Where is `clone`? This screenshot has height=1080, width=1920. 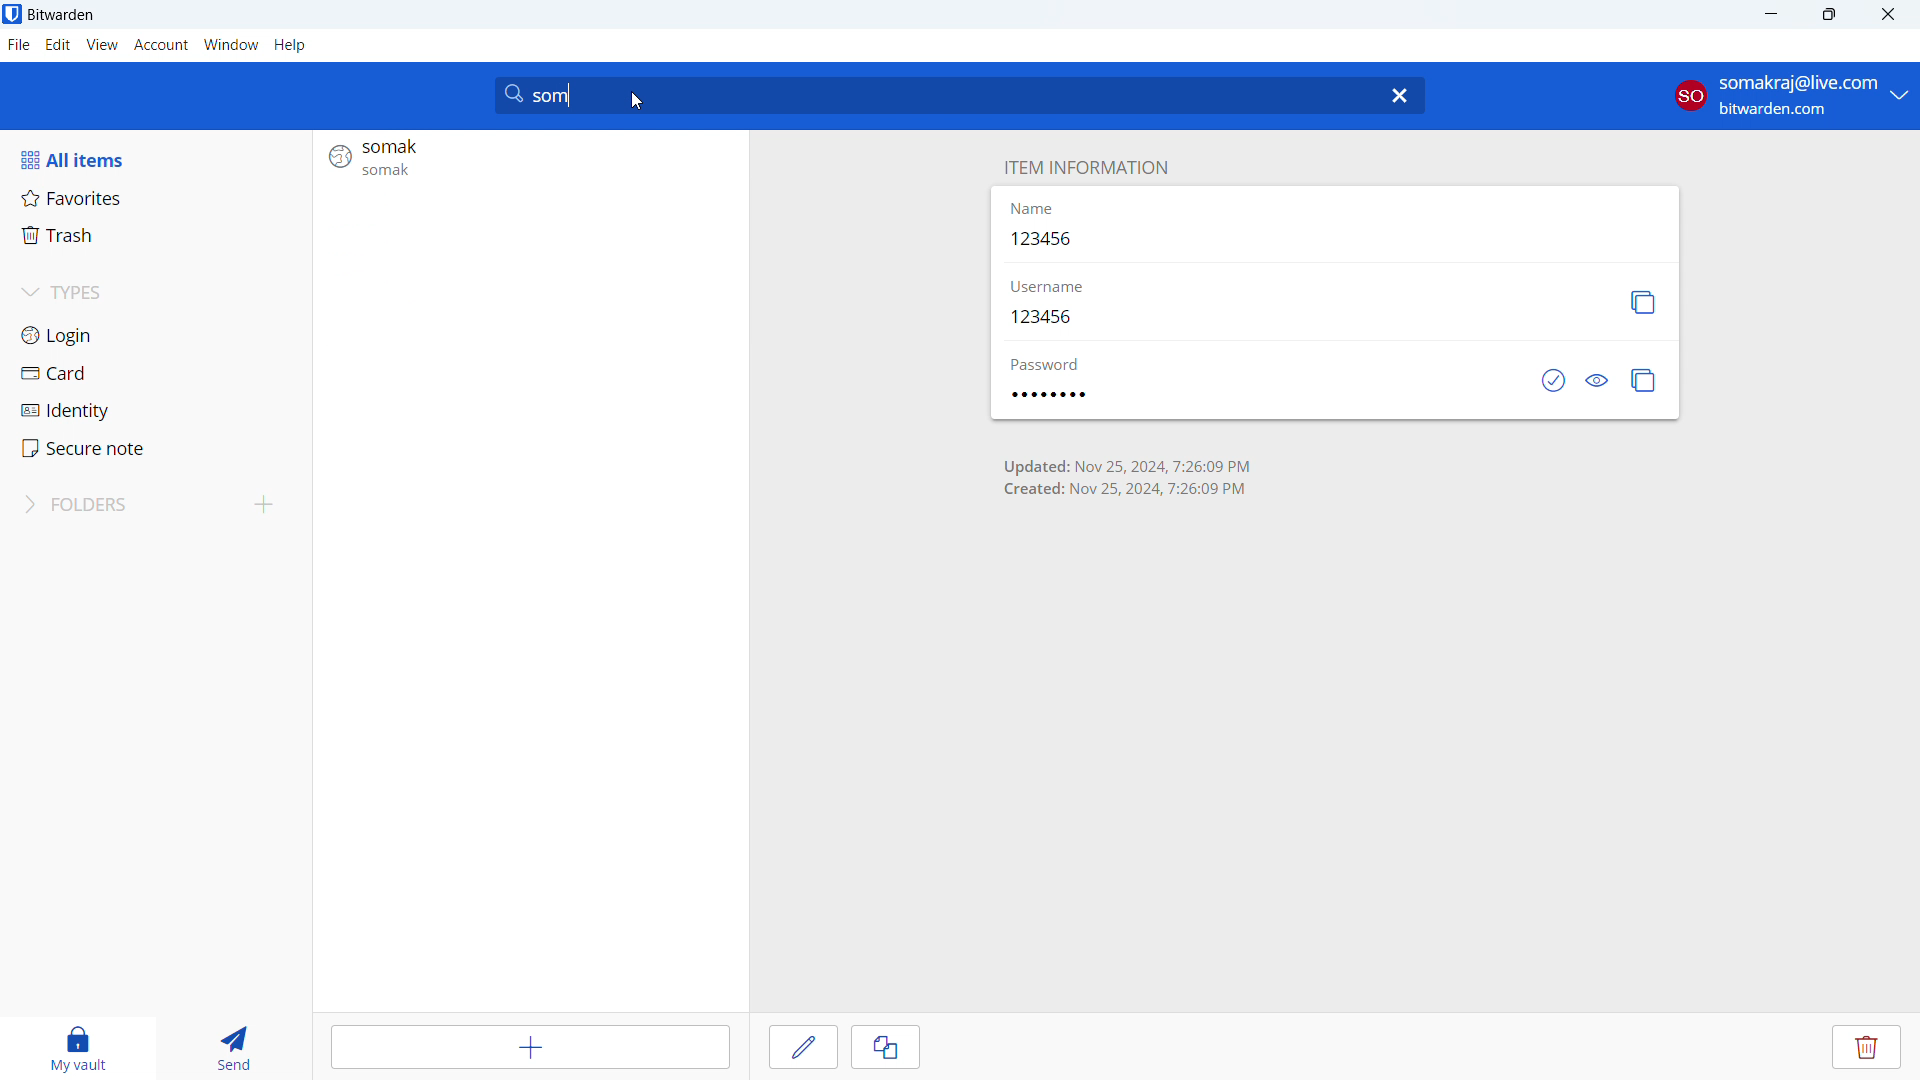
clone is located at coordinates (885, 1047).